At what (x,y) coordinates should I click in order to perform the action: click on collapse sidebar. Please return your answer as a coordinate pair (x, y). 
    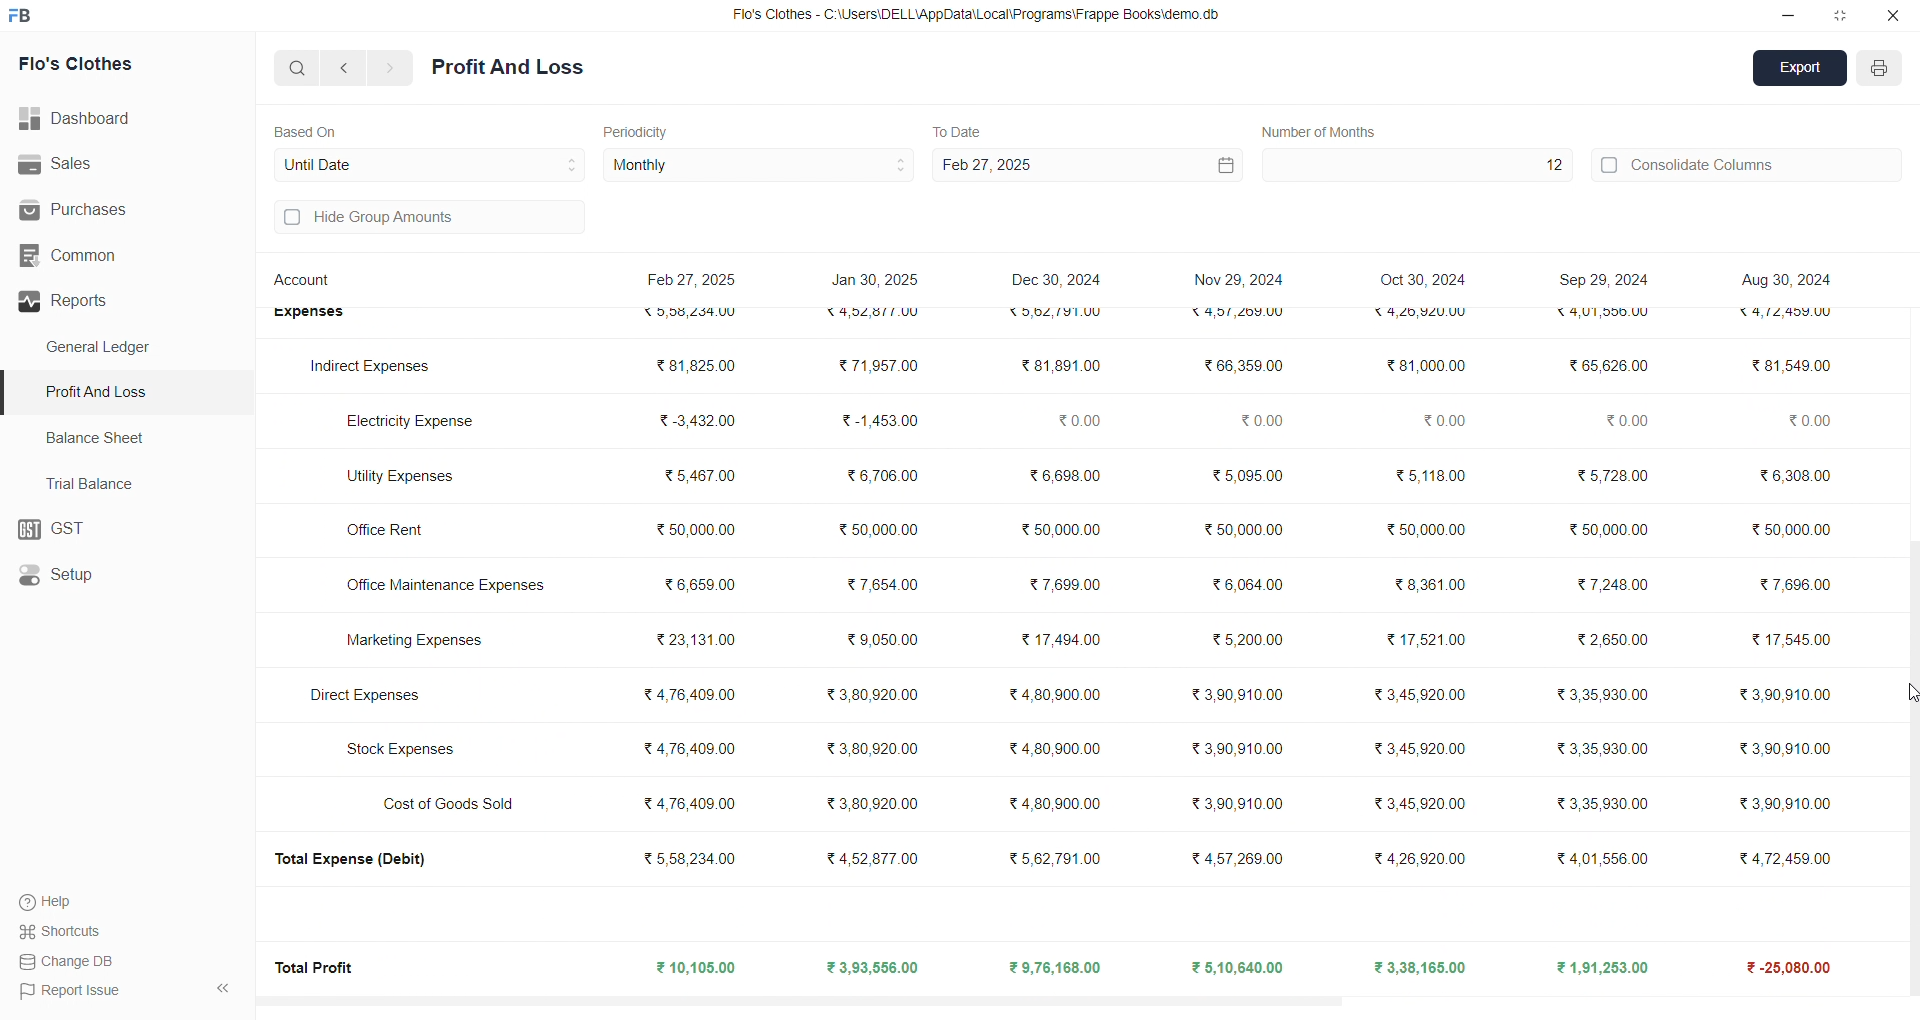
    Looking at the image, I should click on (222, 989).